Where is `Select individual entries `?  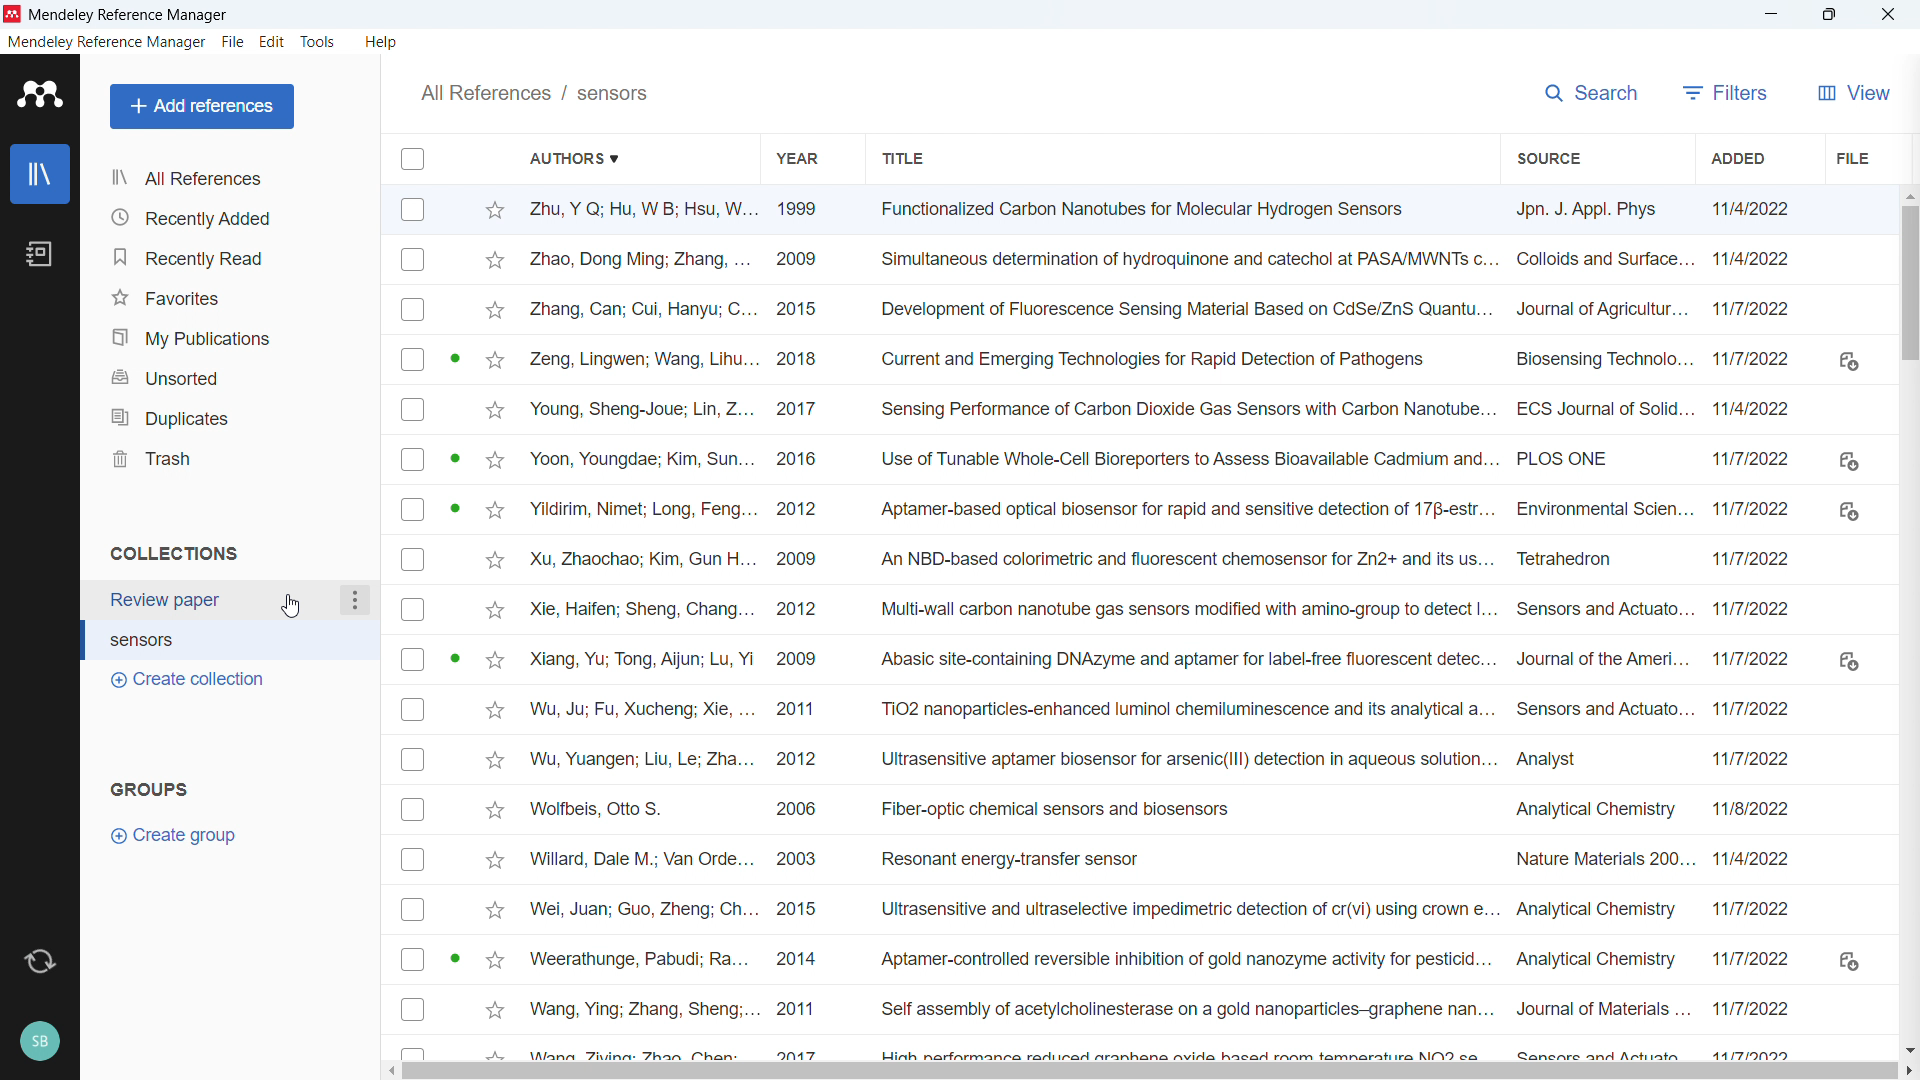
Select individual entries  is located at coordinates (416, 623).